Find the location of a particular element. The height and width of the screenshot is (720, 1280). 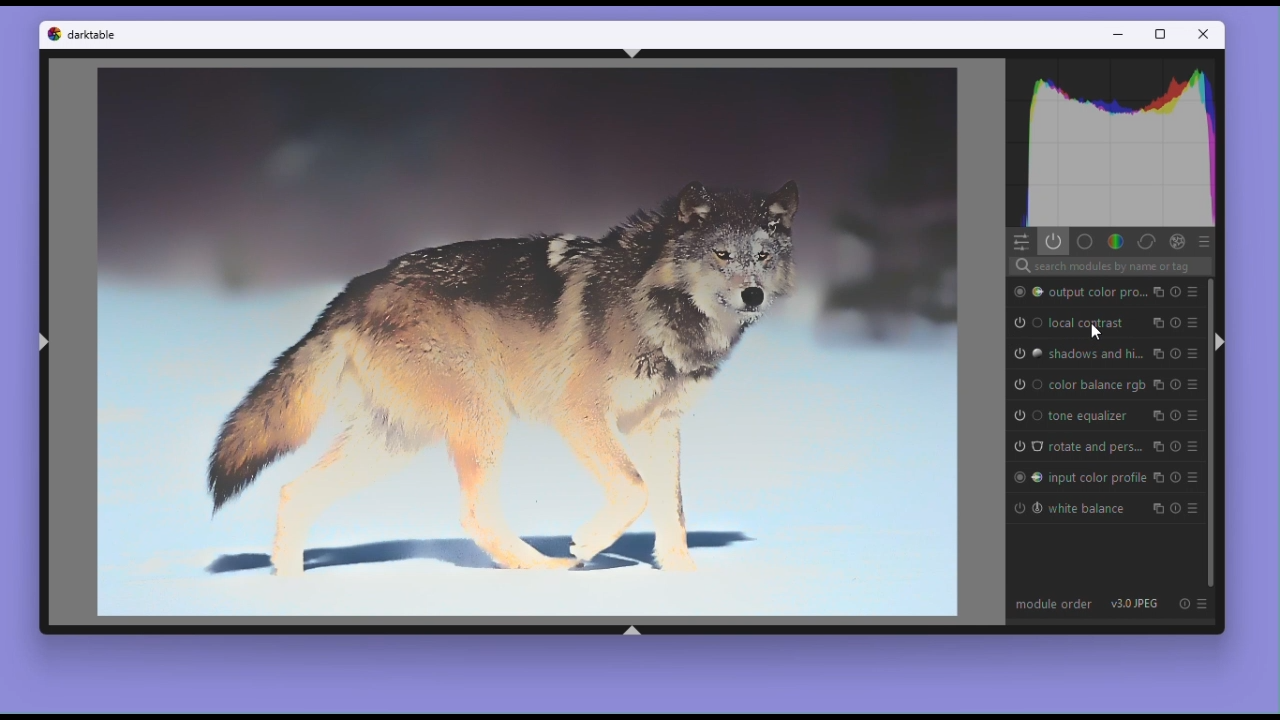

'output color profile' is switched on is located at coordinates (1025, 292).